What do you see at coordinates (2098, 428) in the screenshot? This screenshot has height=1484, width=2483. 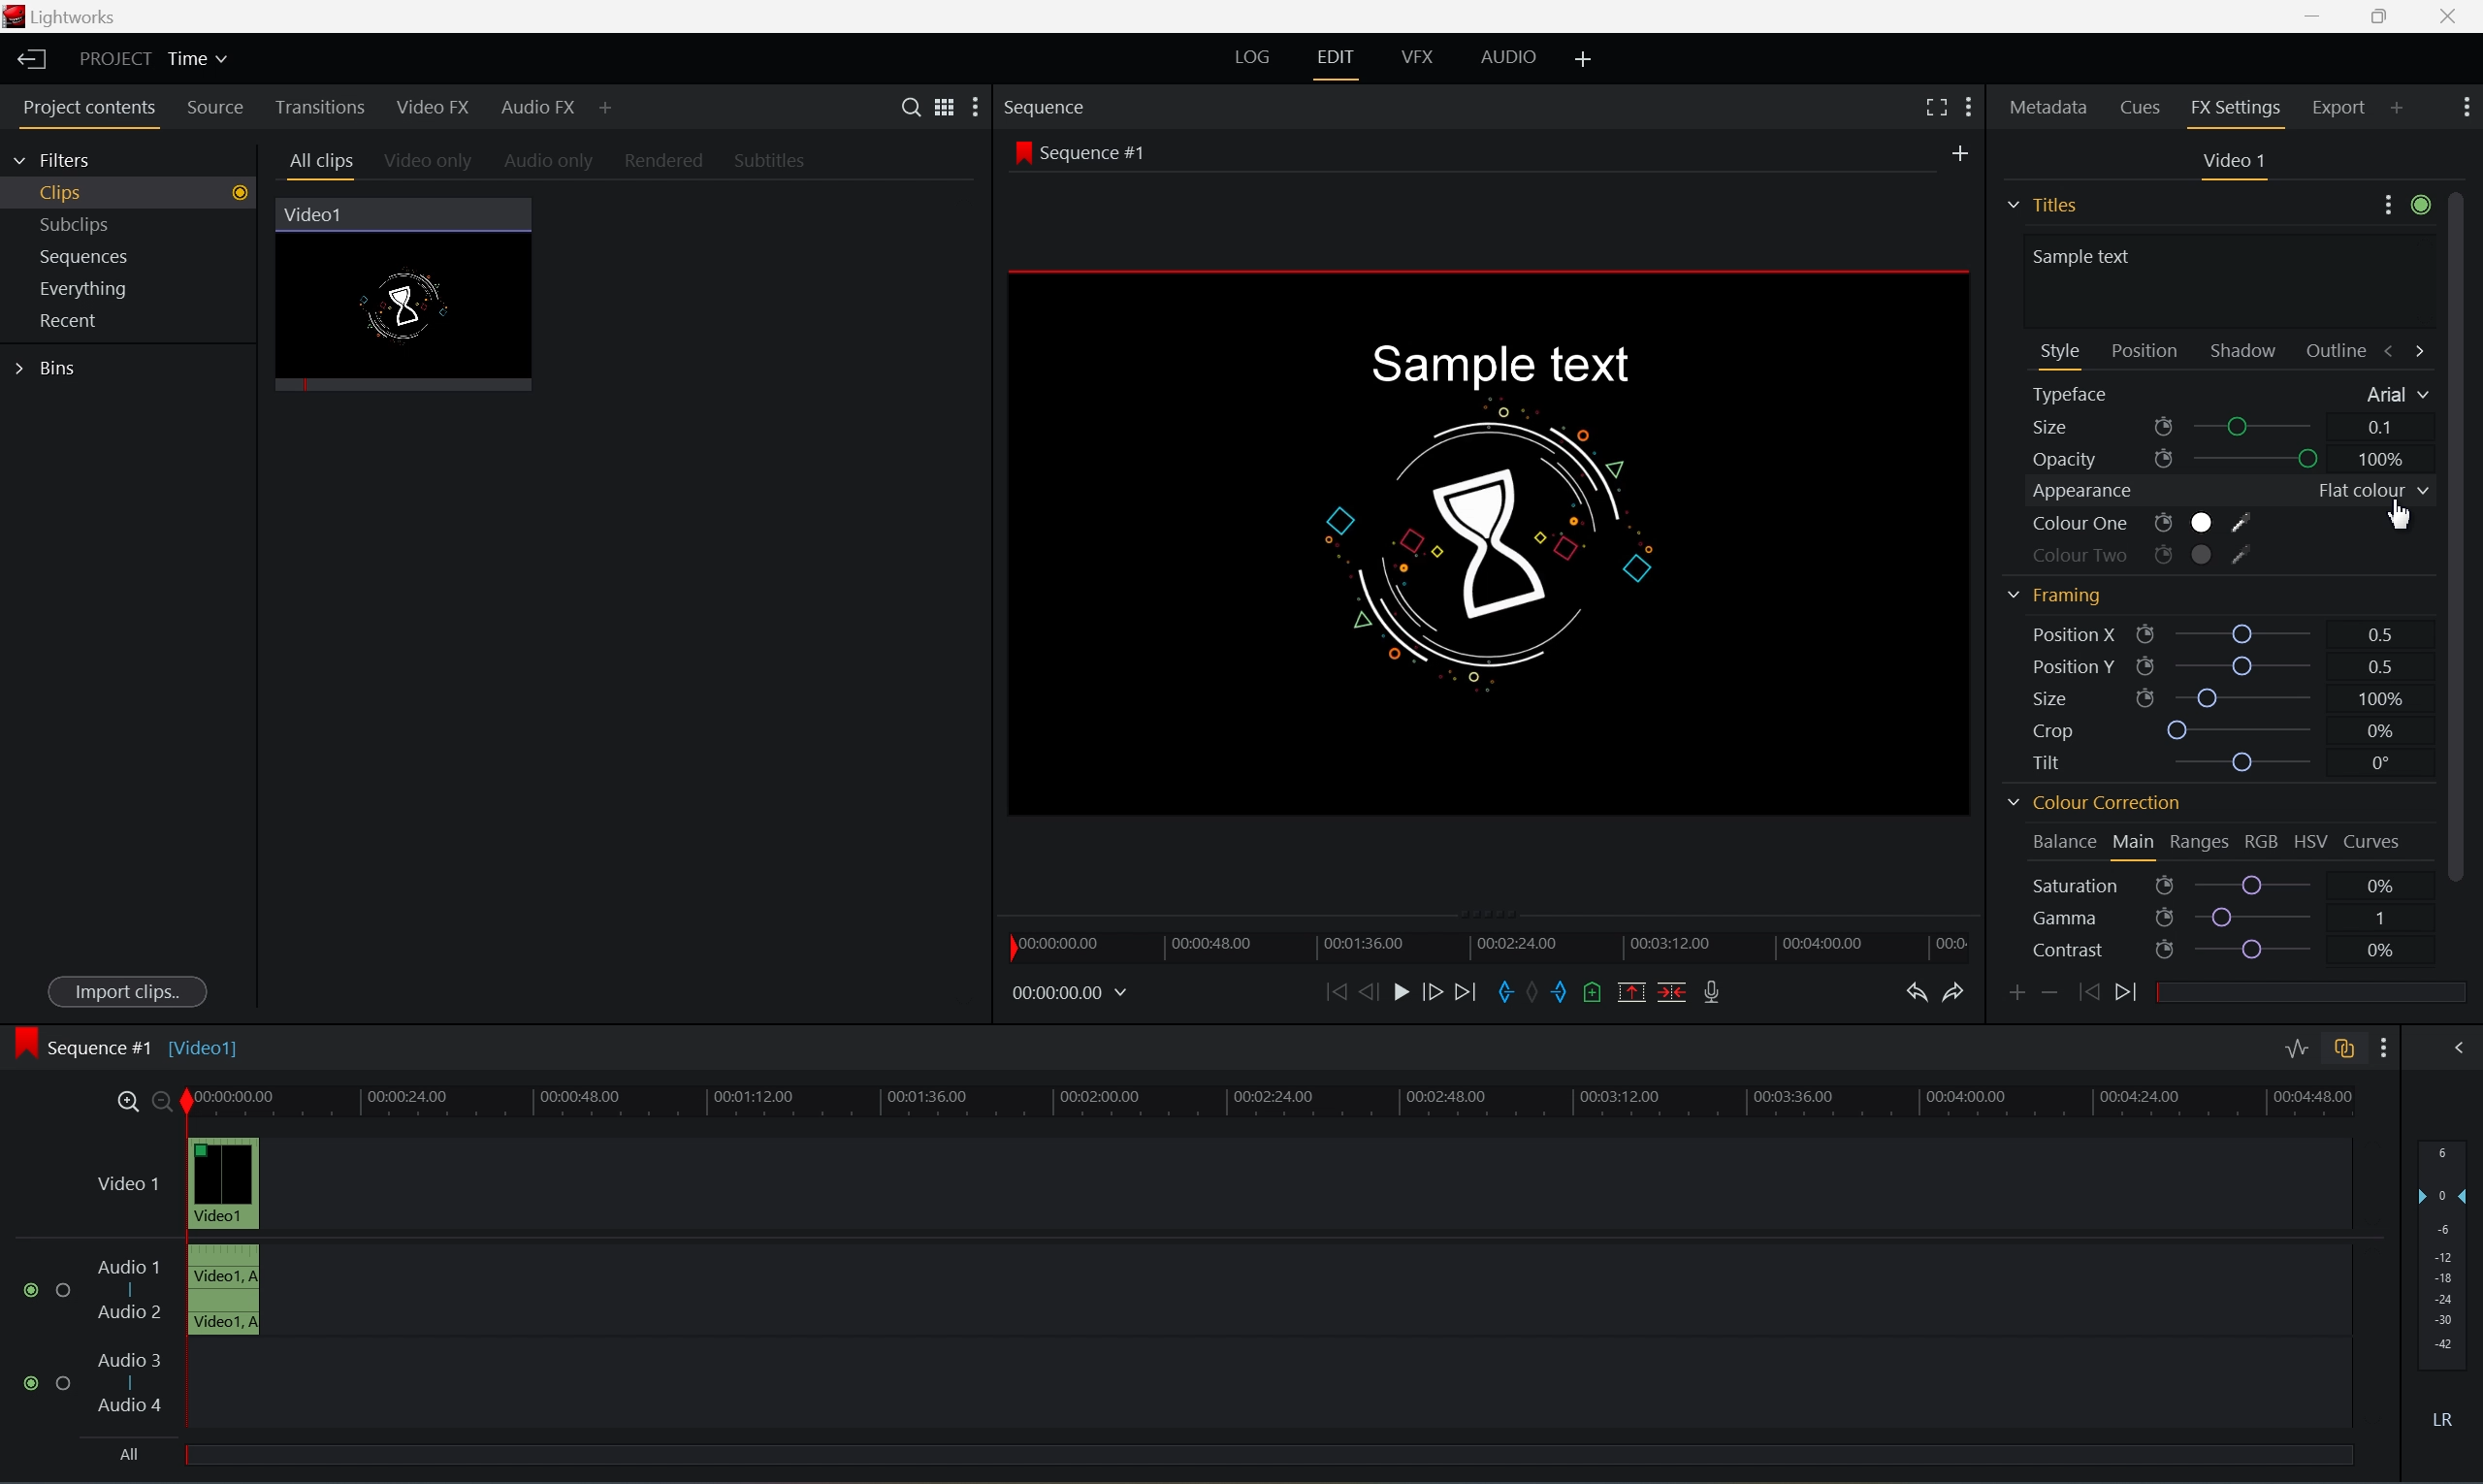 I see `size` at bounding box center [2098, 428].